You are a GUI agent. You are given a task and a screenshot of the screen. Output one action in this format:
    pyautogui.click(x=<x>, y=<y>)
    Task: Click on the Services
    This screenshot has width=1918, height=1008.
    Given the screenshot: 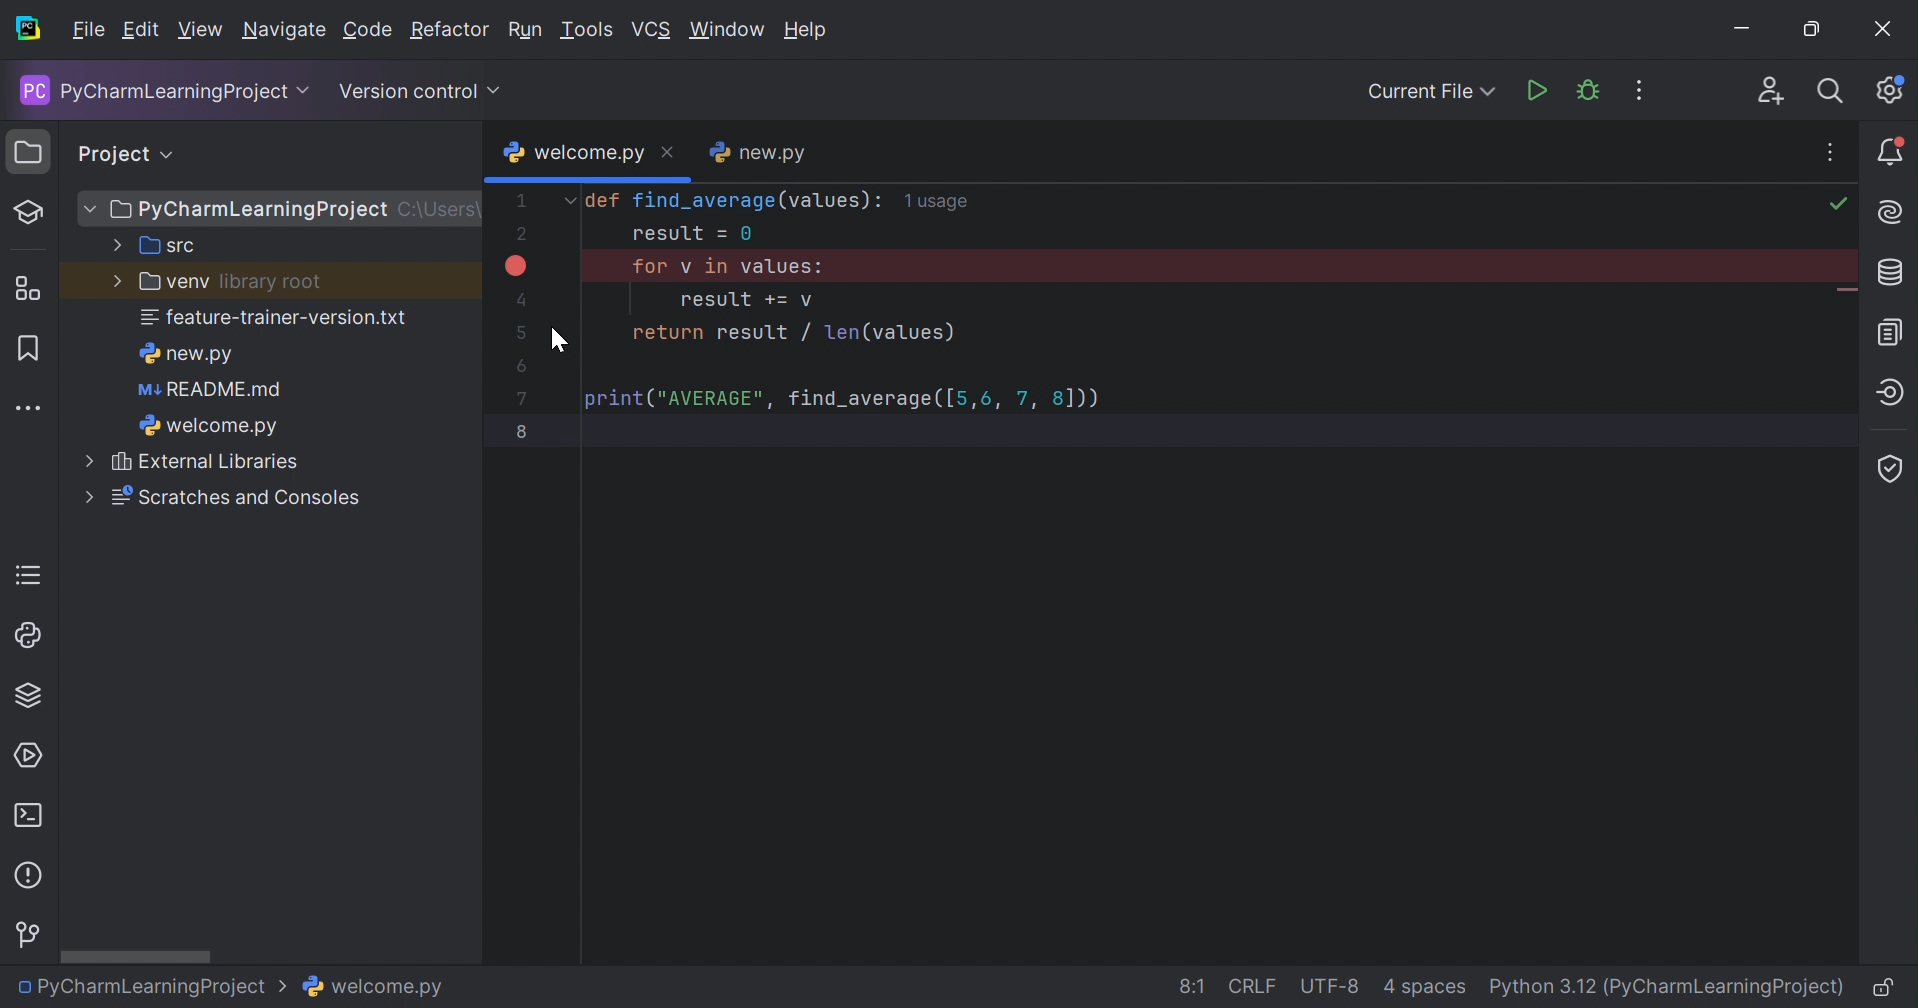 What is the action you would take?
    pyautogui.click(x=25, y=756)
    